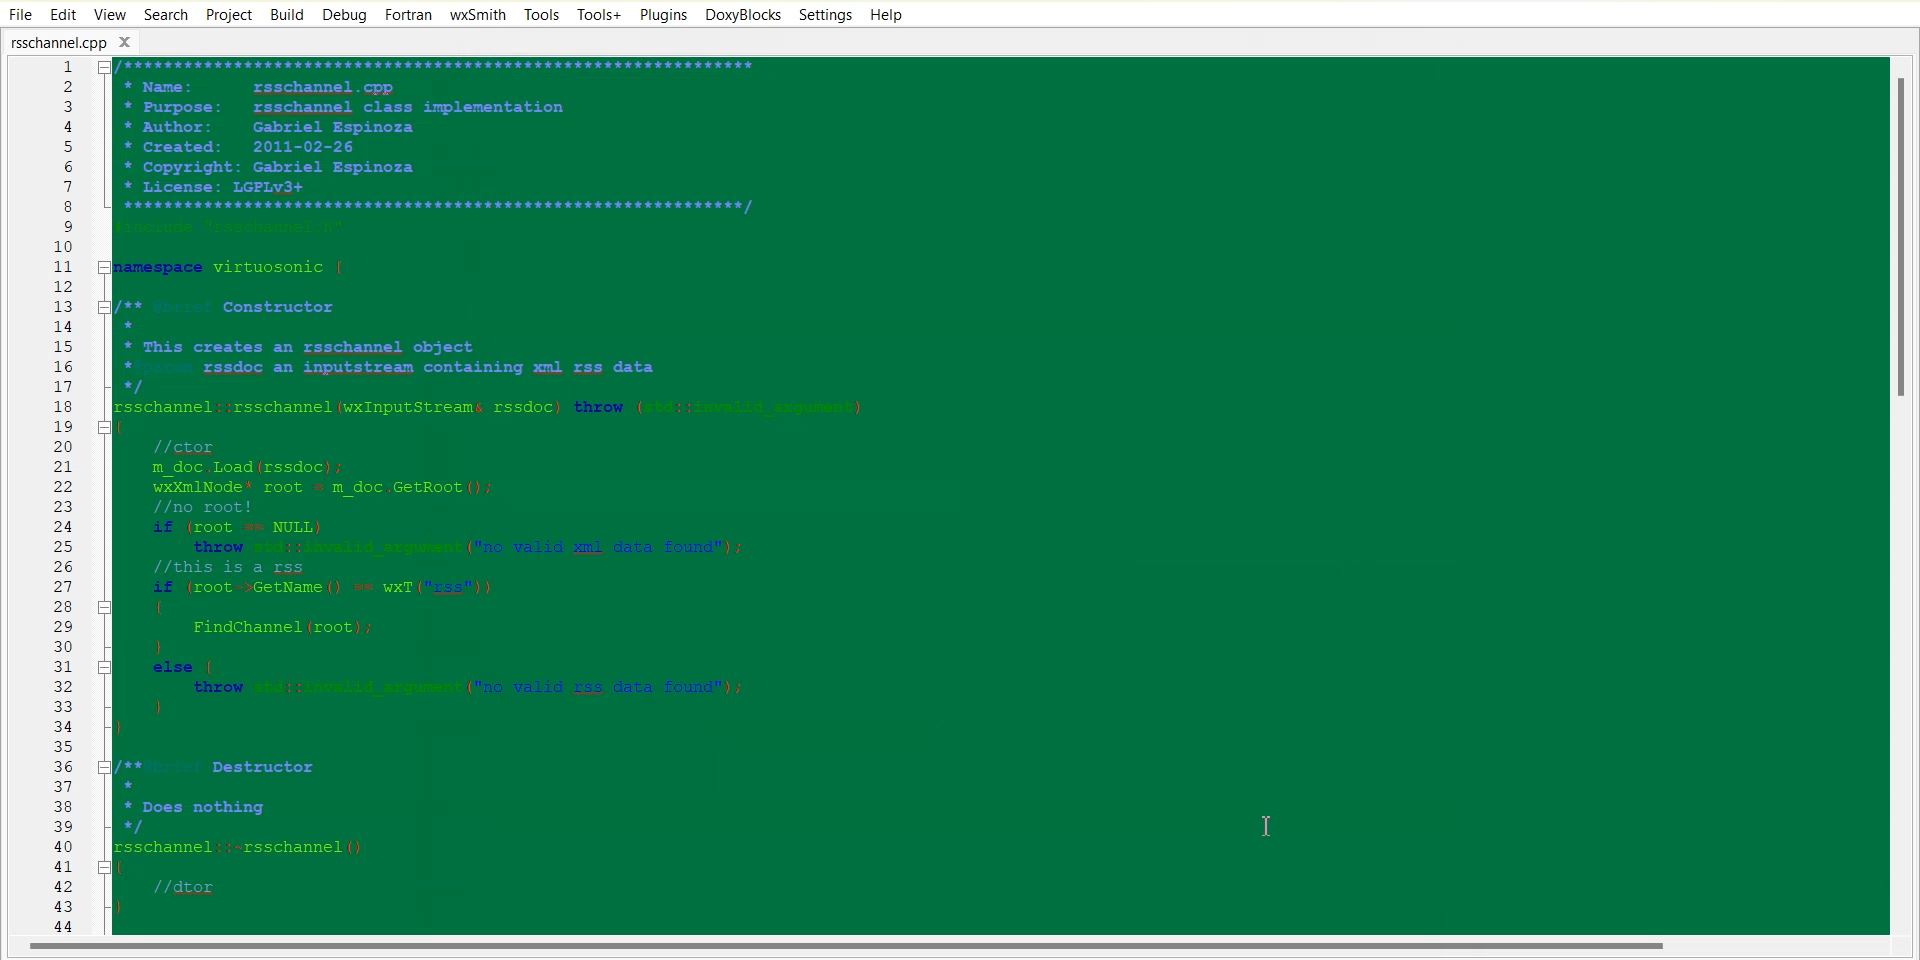 The image size is (1920, 960). What do you see at coordinates (541, 14) in the screenshot?
I see `Tools` at bounding box center [541, 14].